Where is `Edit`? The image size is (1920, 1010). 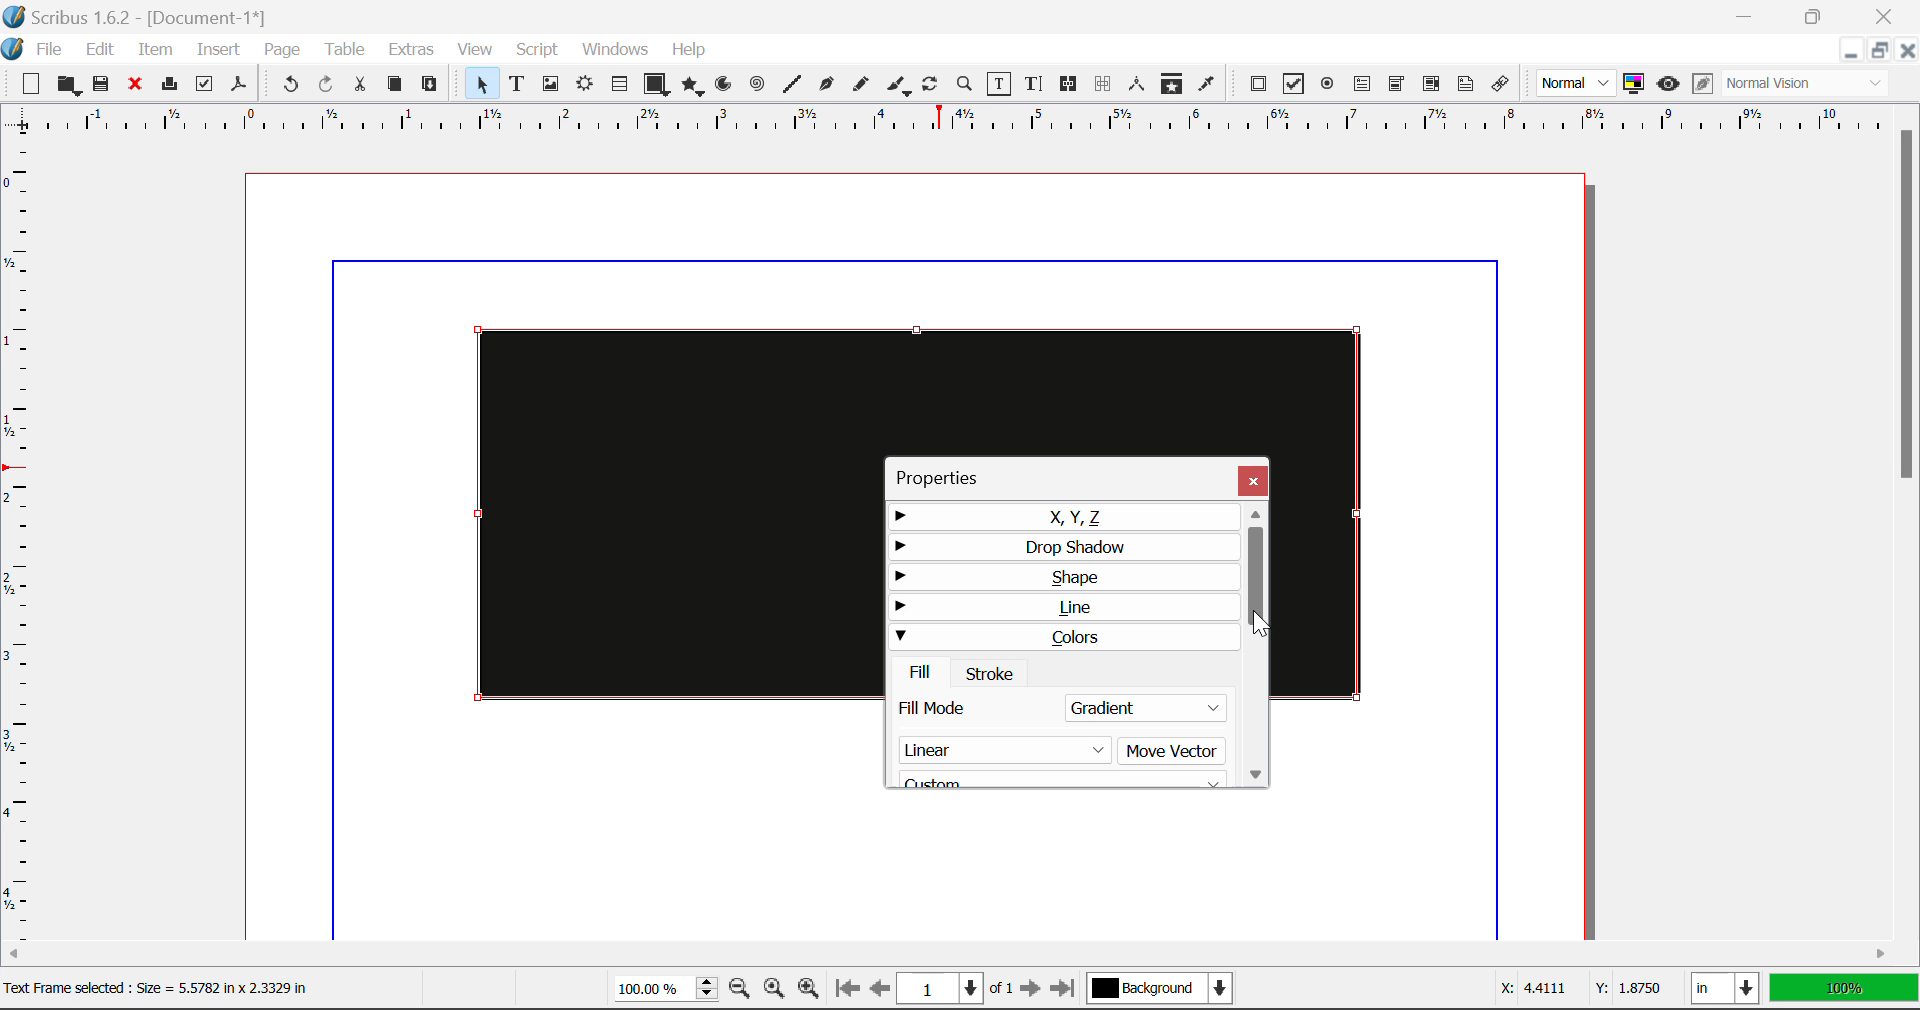
Edit is located at coordinates (100, 50).